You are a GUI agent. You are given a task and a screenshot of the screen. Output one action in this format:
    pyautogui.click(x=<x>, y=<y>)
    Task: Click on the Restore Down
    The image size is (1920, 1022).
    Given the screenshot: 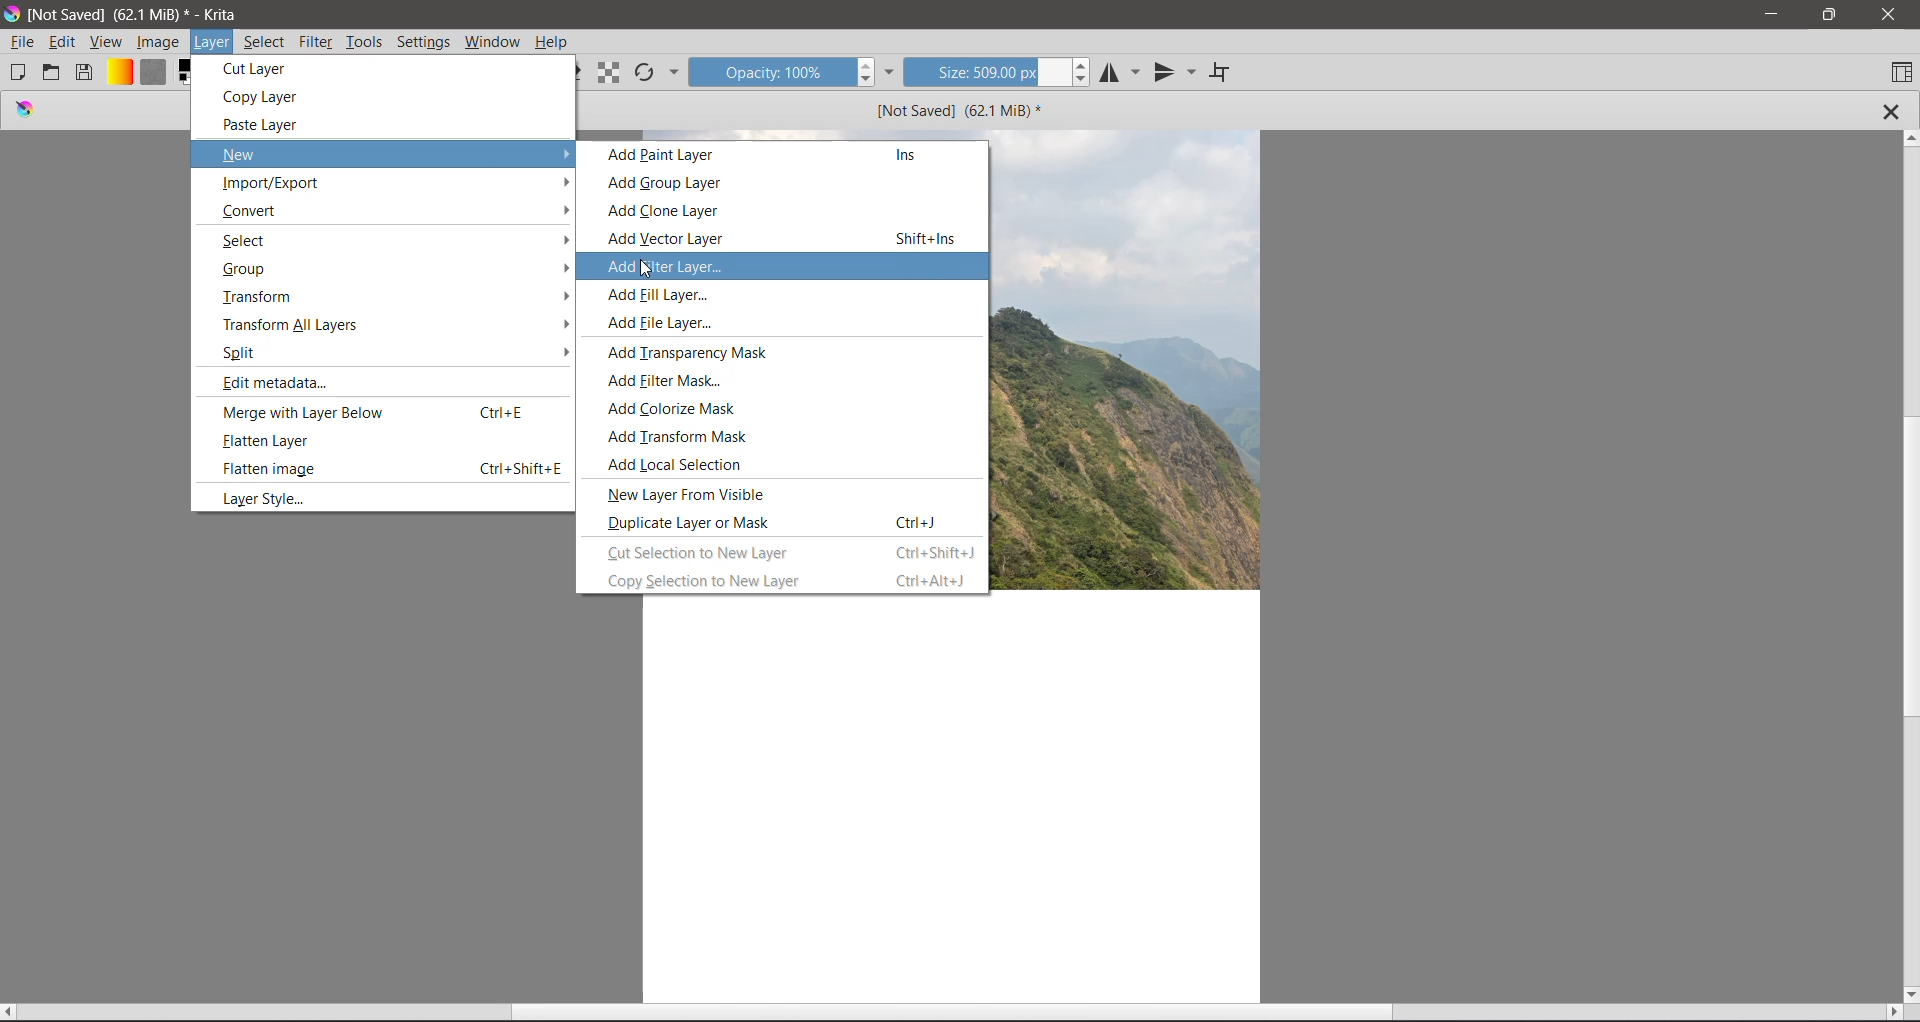 What is the action you would take?
    pyautogui.click(x=1829, y=15)
    